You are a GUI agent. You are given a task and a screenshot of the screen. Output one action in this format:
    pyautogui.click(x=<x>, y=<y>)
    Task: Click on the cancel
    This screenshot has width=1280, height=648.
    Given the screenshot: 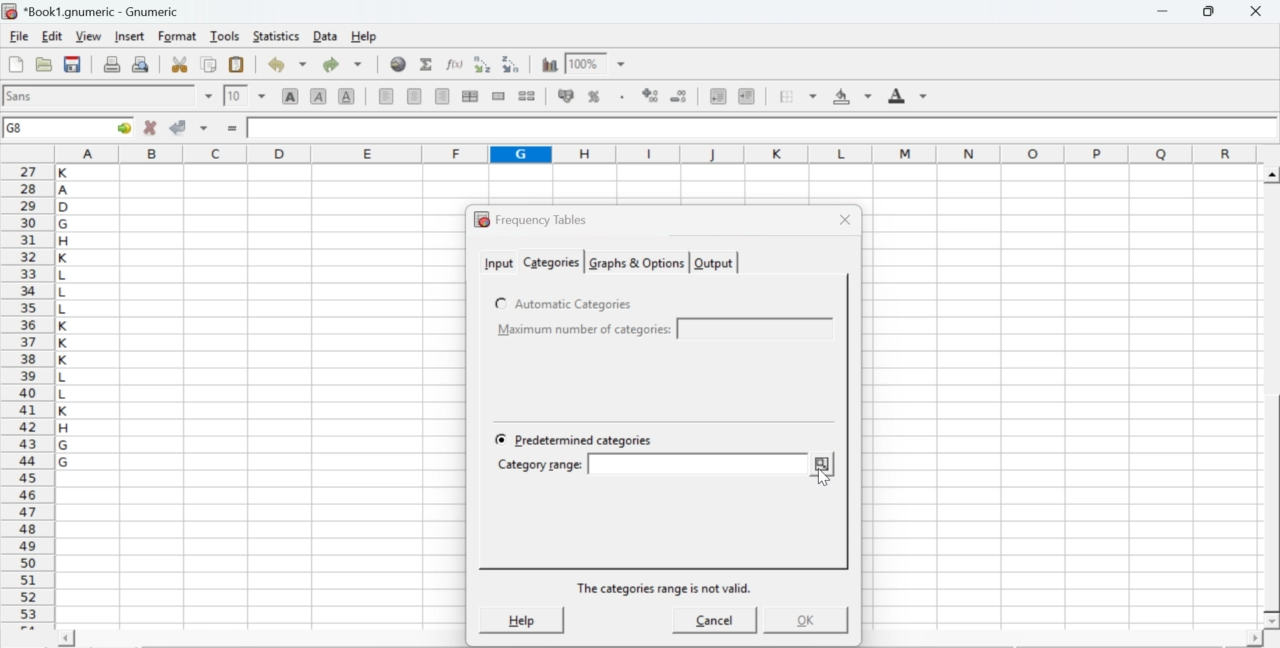 What is the action you would take?
    pyautogui.click(x=715, y=620)
    